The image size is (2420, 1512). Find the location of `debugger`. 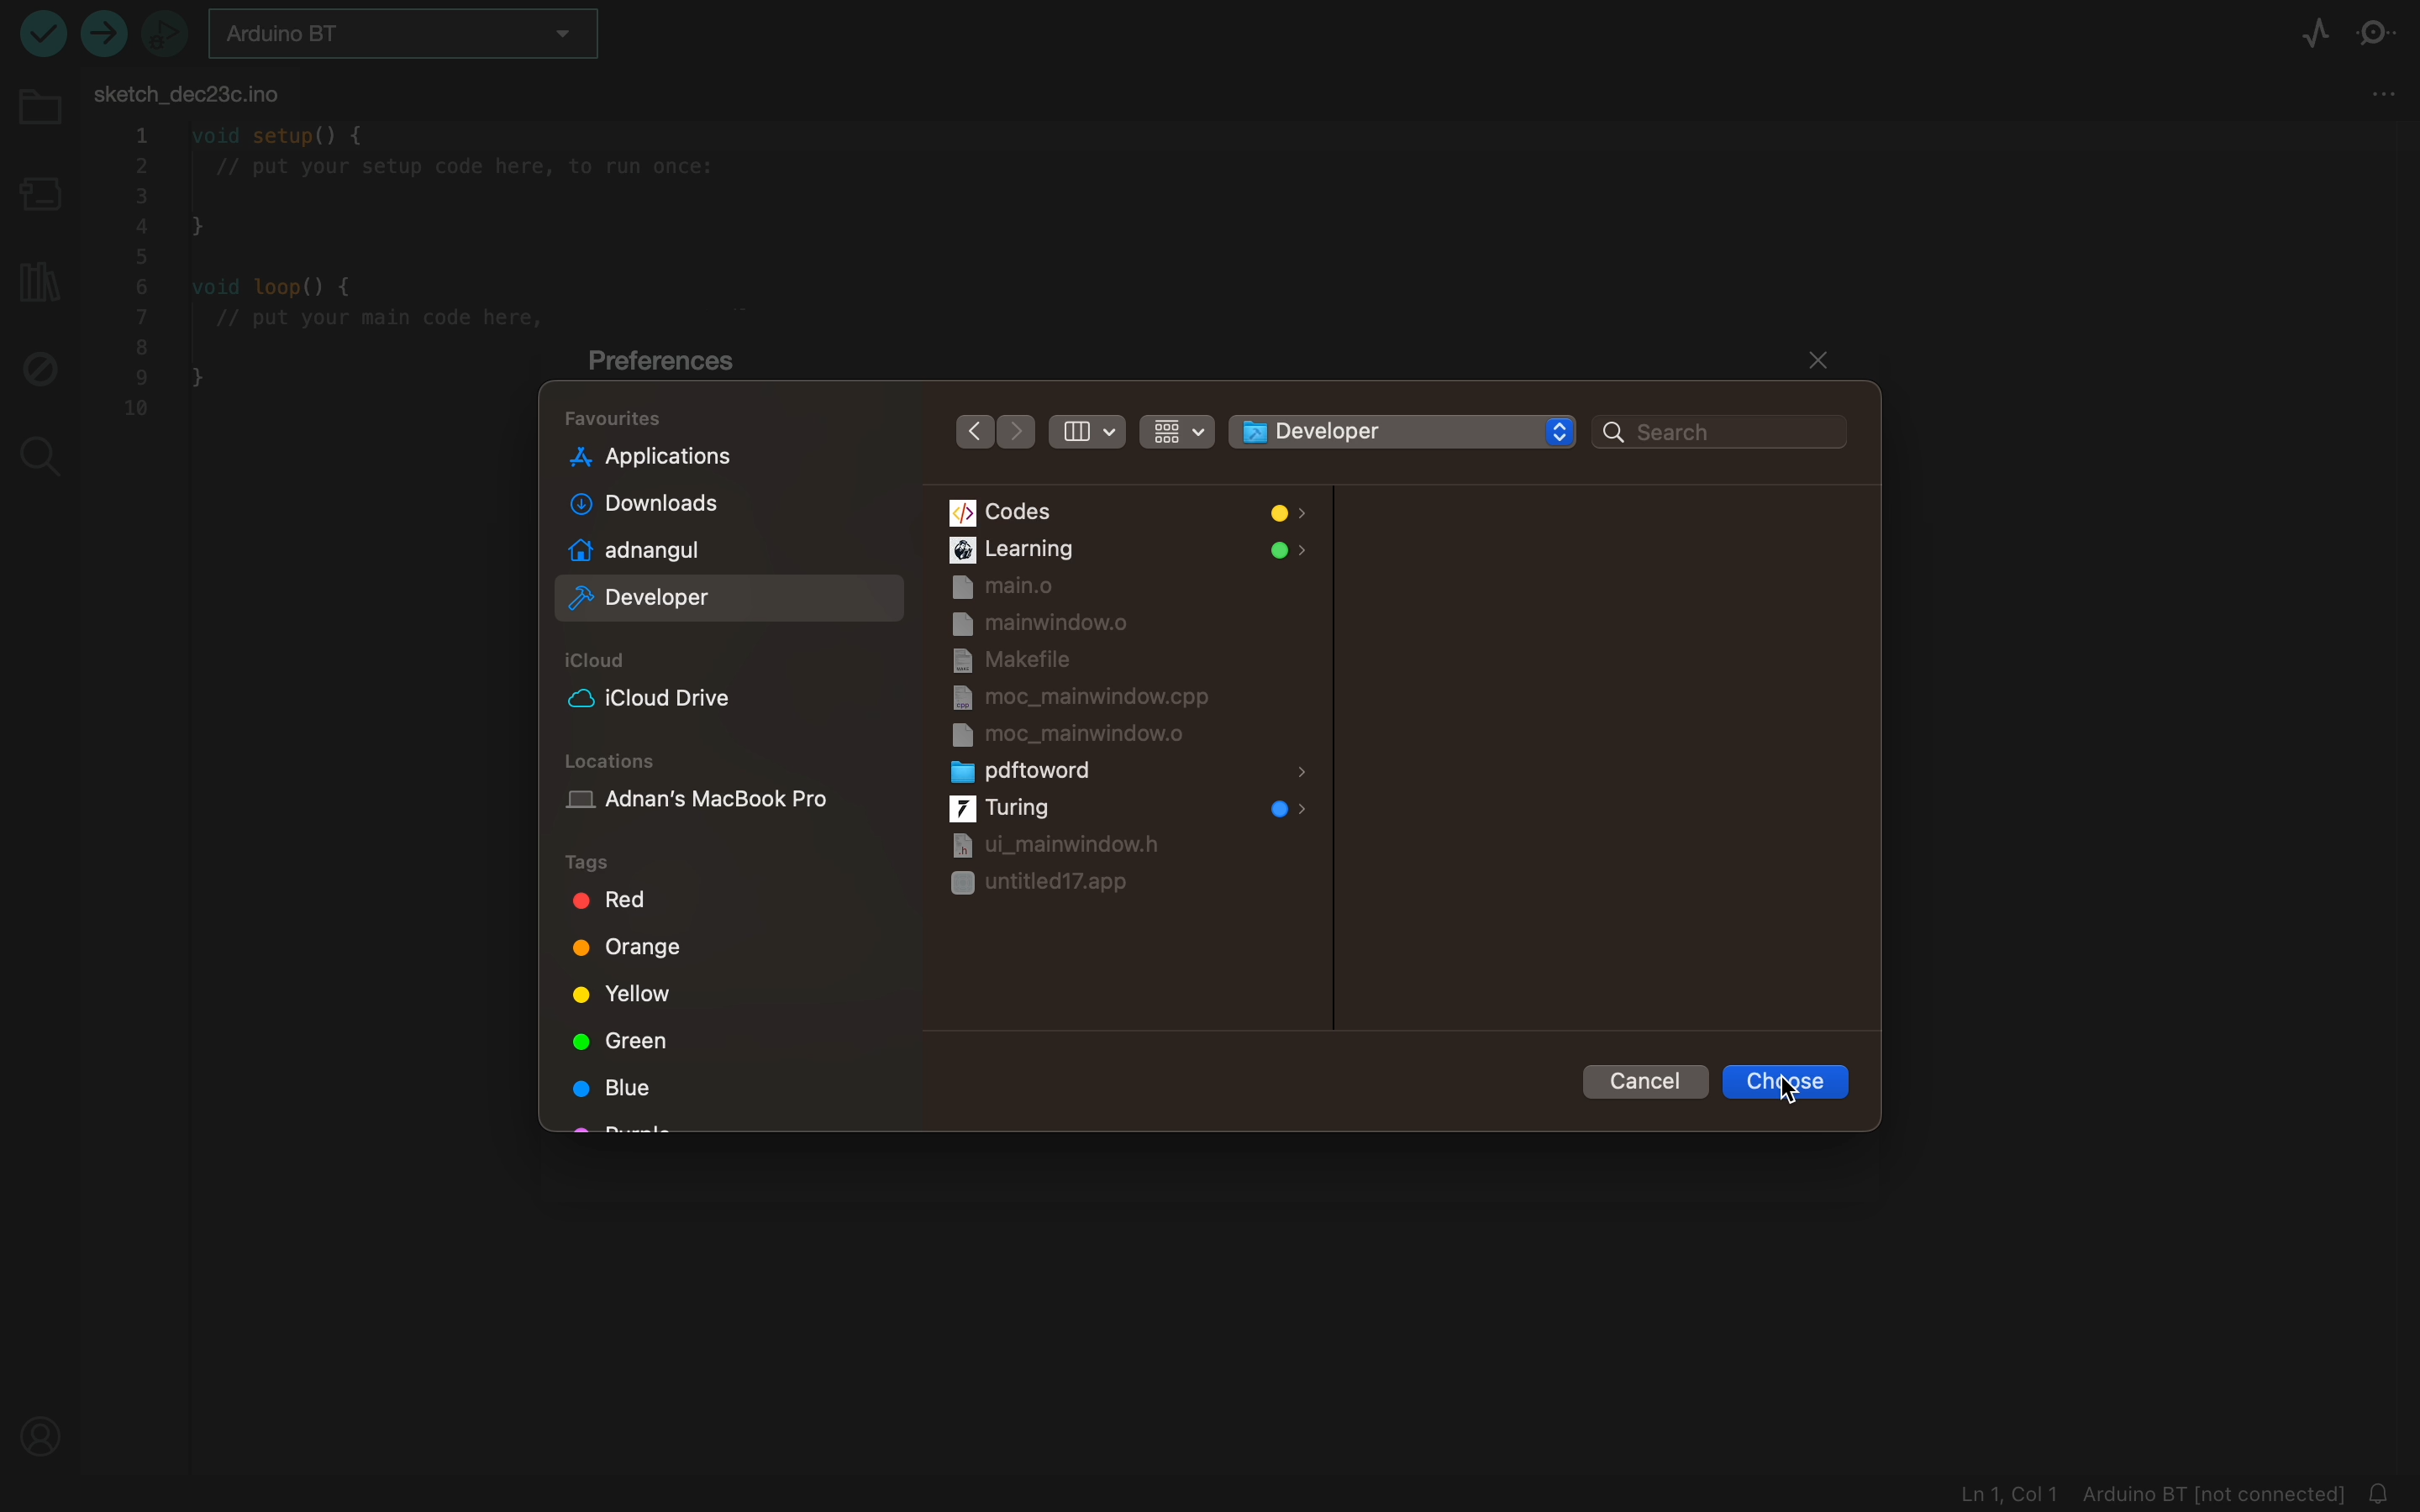

debugger is located at coordinates (170, 32).